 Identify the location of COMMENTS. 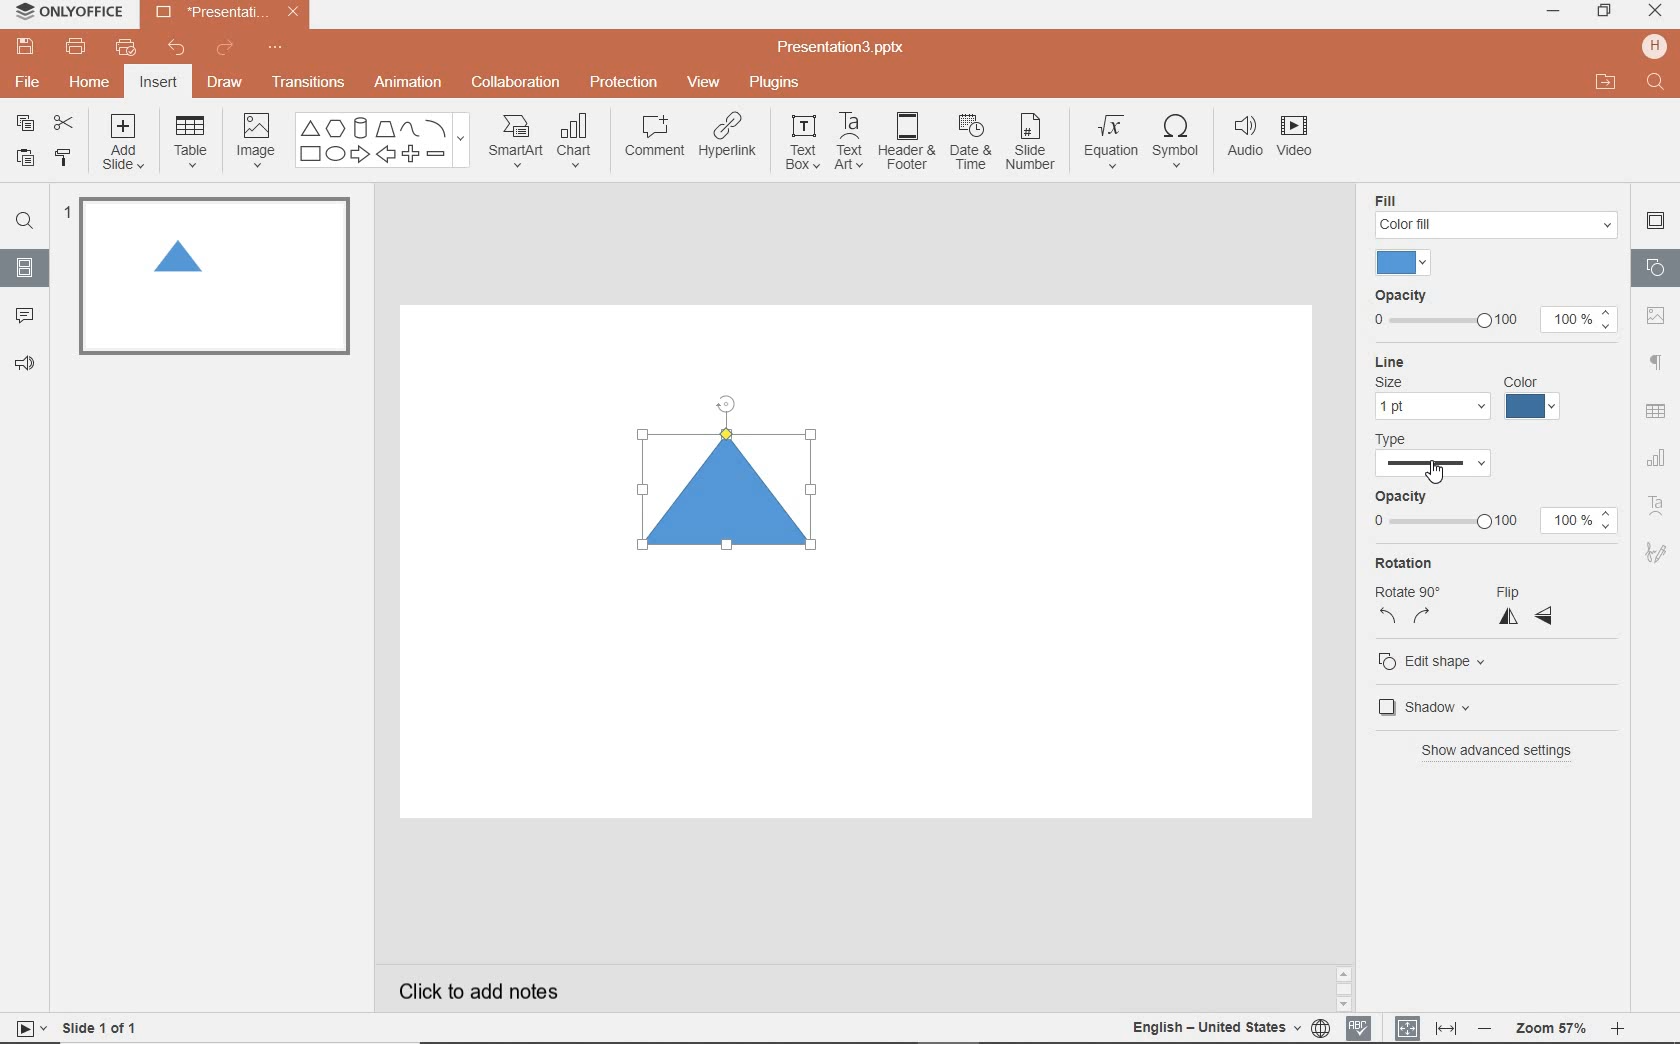
(24, 314).